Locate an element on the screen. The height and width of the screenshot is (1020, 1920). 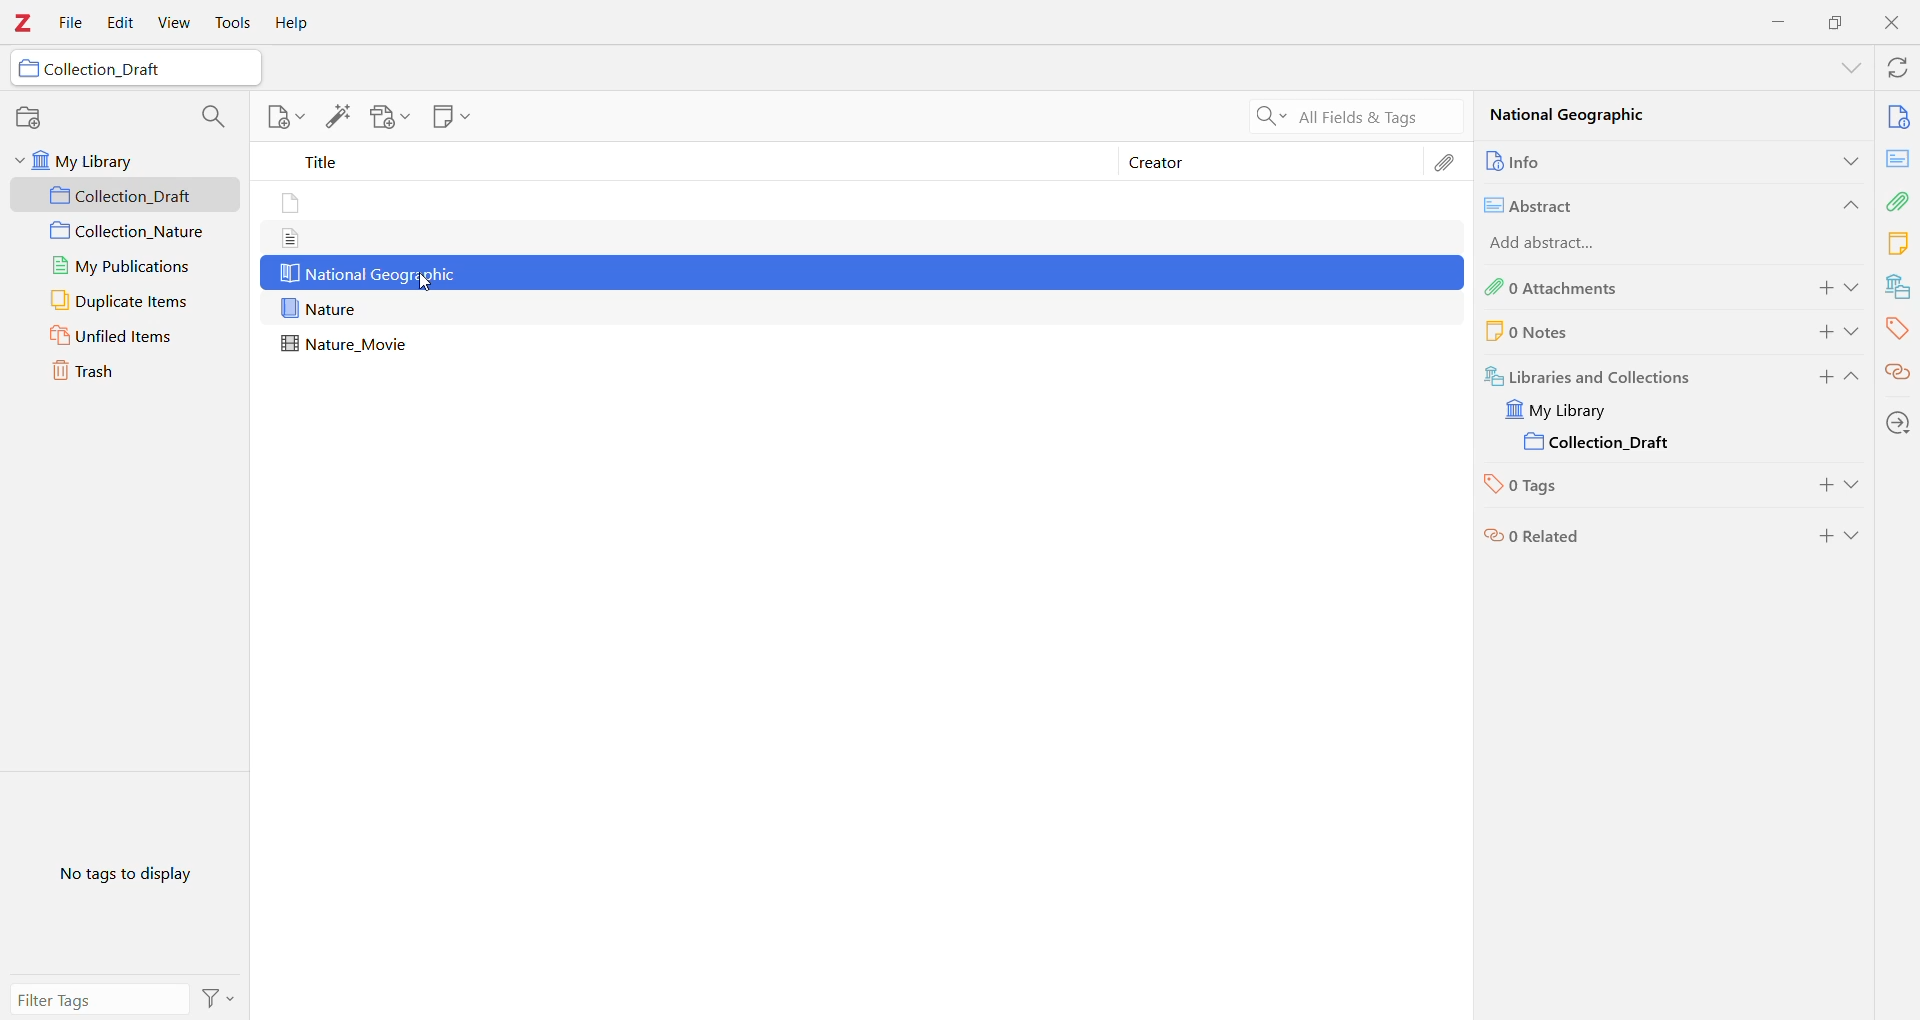
Collection_Draft is located at coordinates (133, 70).